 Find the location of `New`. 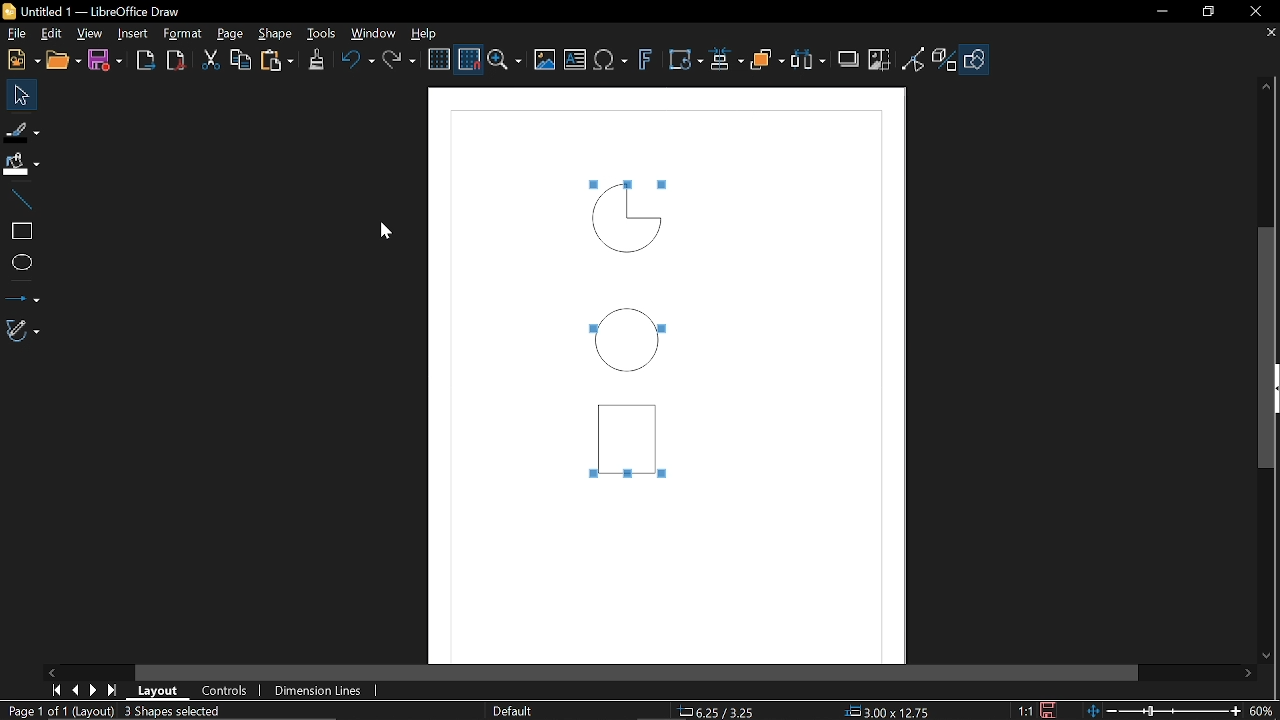

New is located at coordinates (22, 61).